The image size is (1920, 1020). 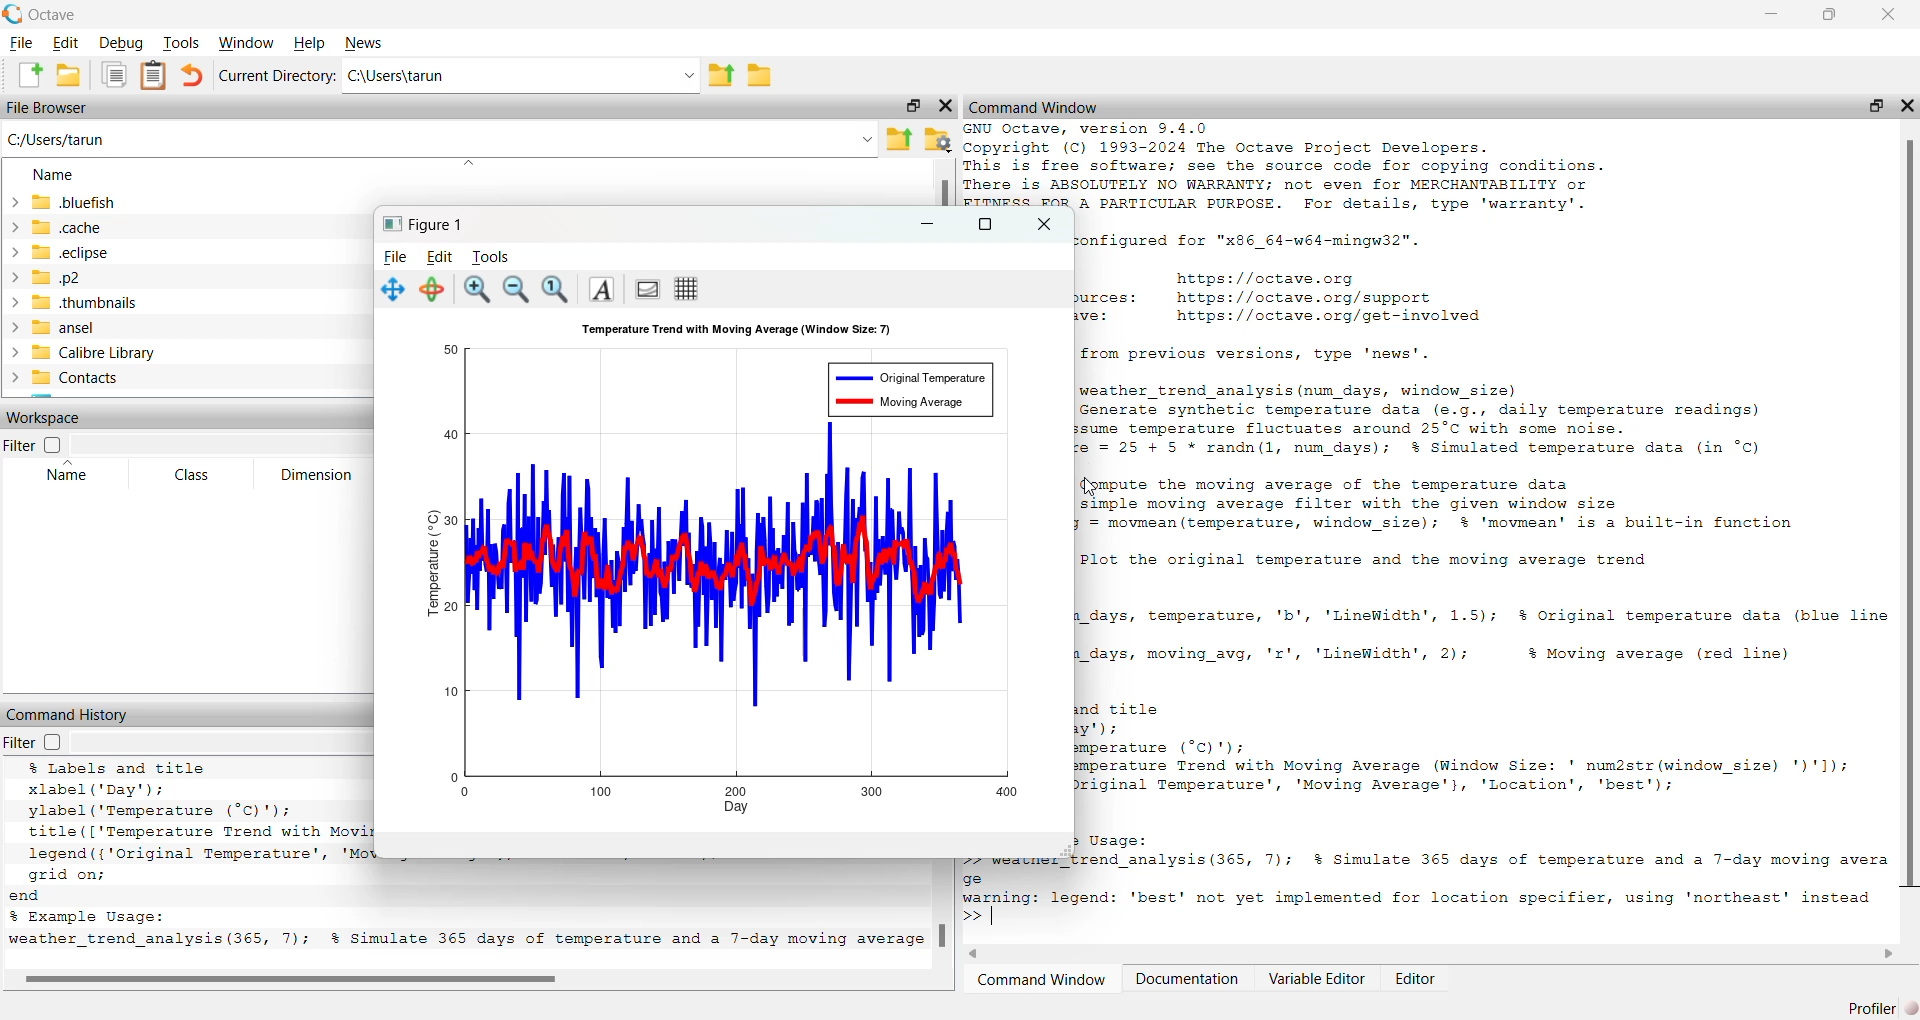 I want to click on File up, so click(x=718, y=76).